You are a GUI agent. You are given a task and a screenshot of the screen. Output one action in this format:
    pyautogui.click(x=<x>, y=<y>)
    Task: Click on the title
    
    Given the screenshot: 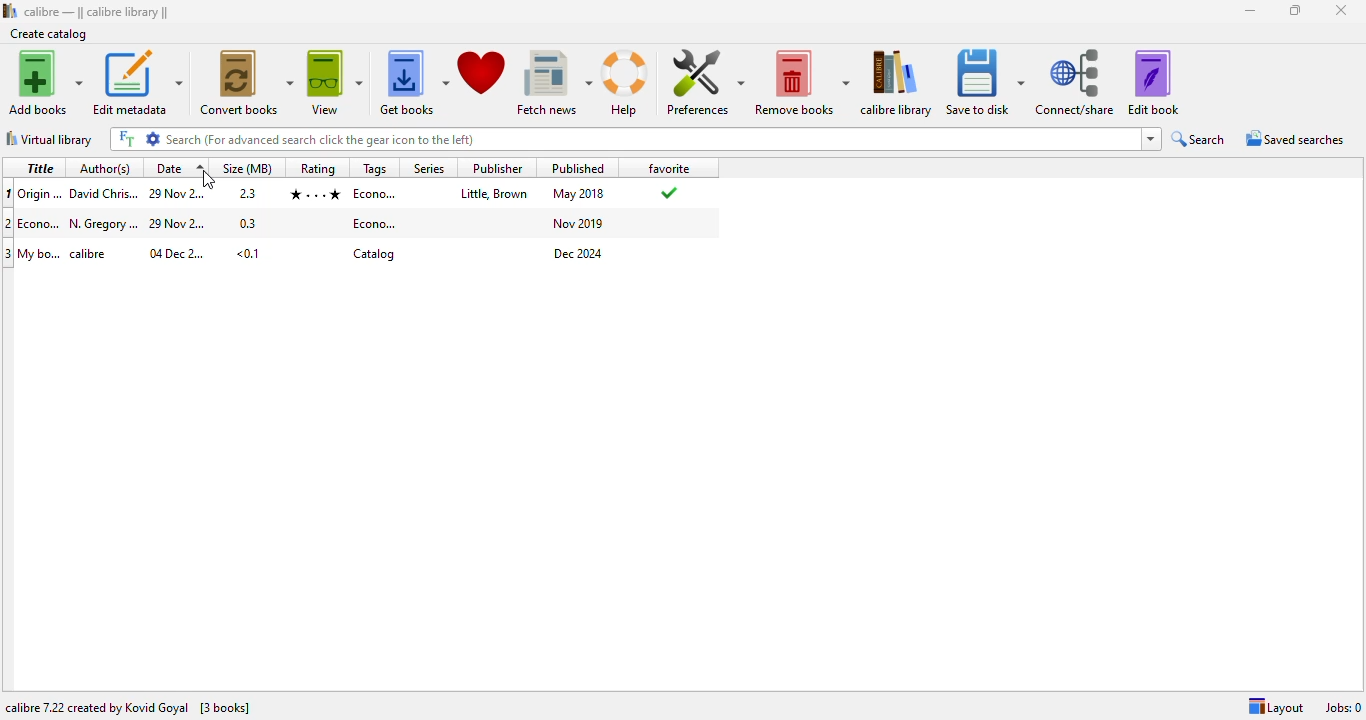 What is the action you would take?
    pyautogui.click(x=41, y=192)
    